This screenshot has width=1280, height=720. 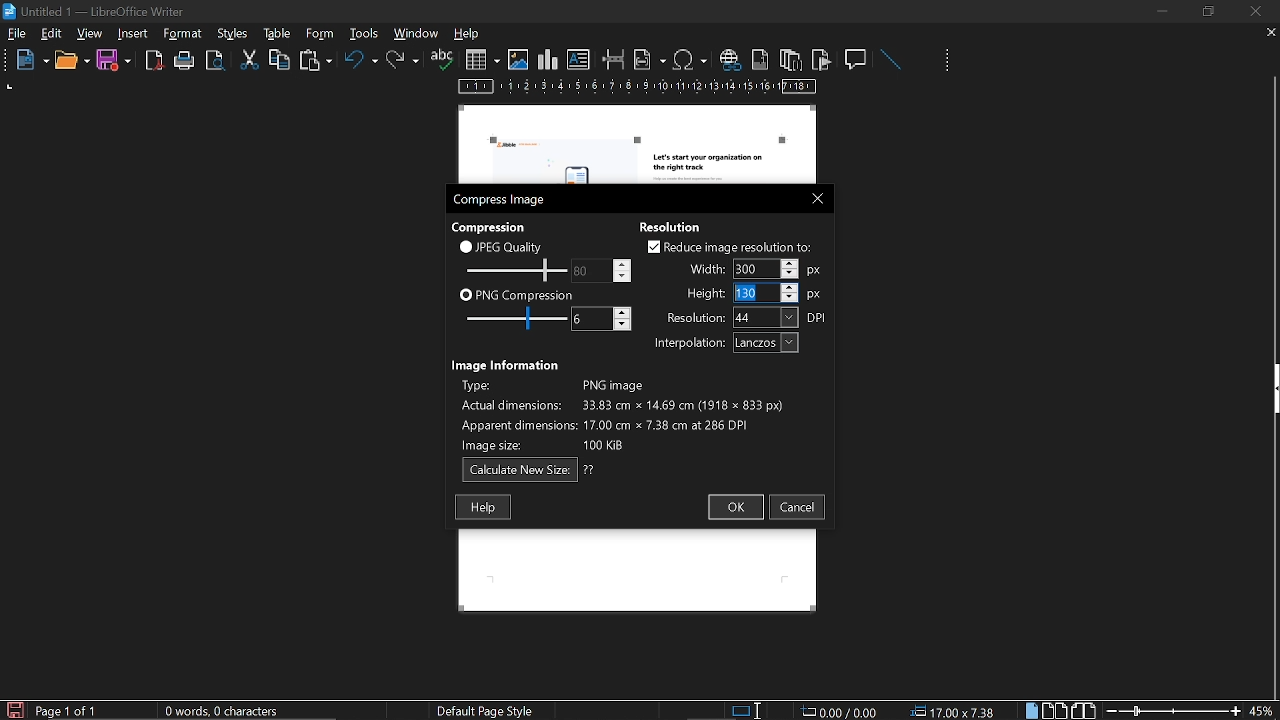 What do you see at coordinates (722, 343) in the screenshot?
I see `interpolation` at bounding box center [722, 343].